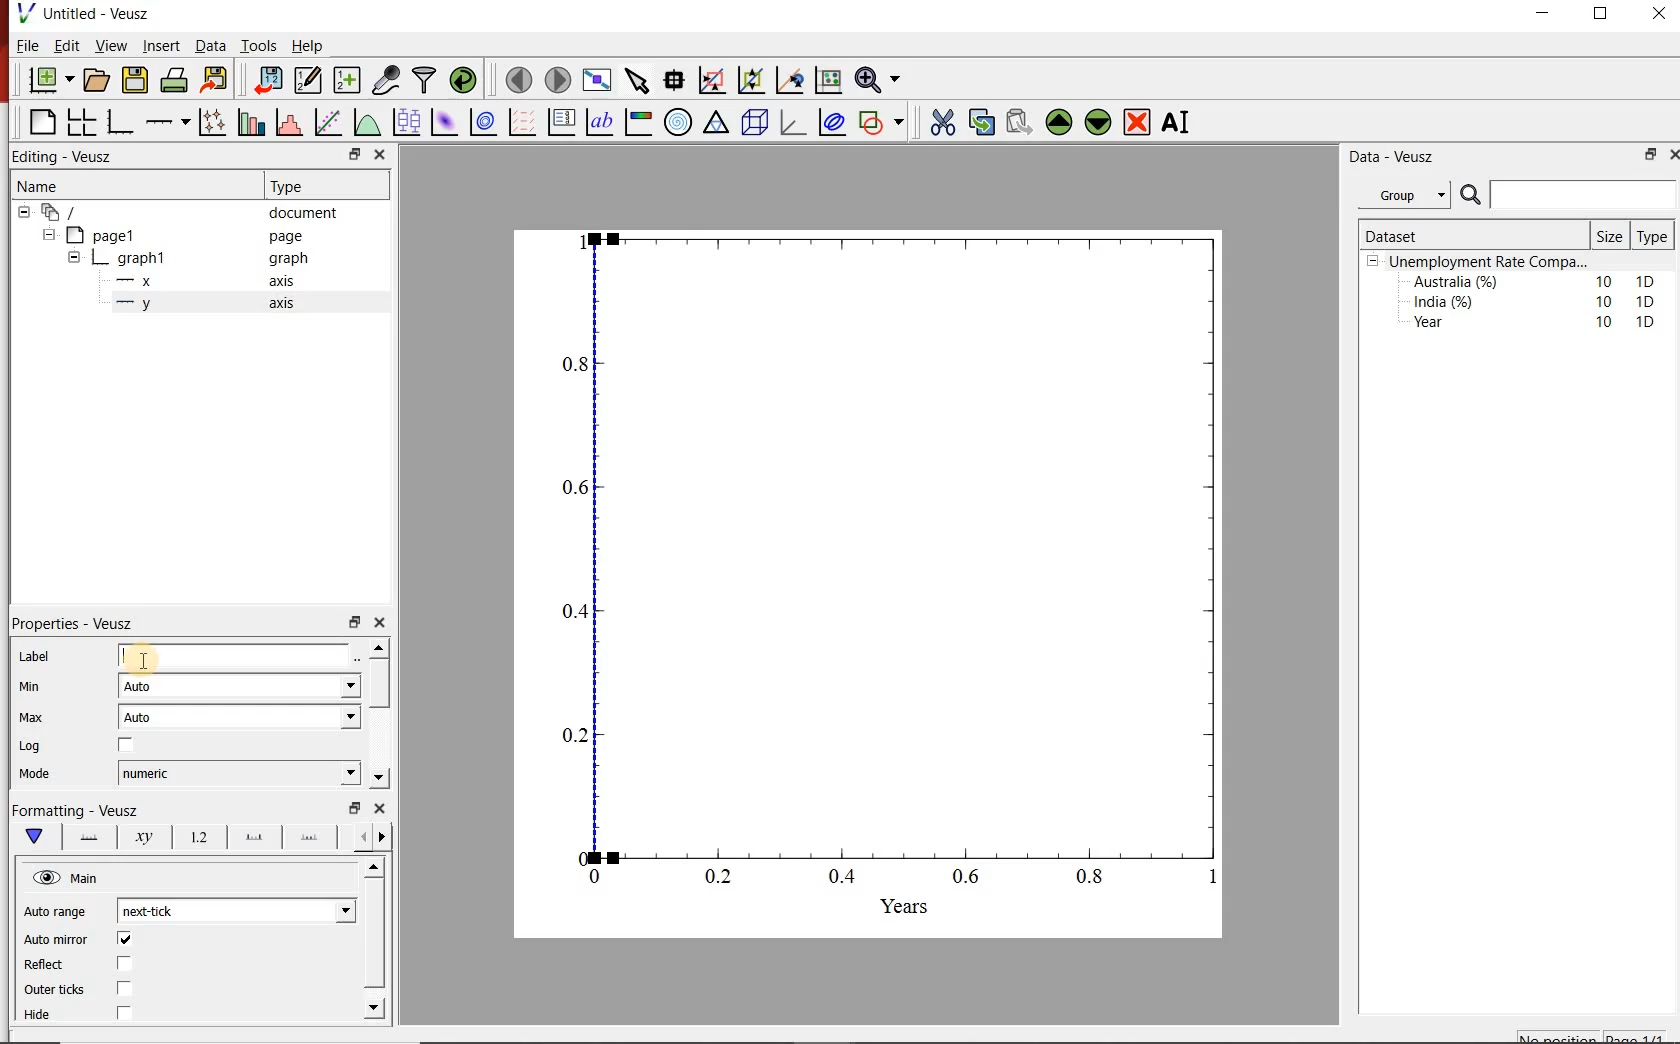 The width and height of the screenshot is (1680, 1044). What do you see at coordinates (66, 155) in the screenshot?
I see `Editing - Veusz` at bounding box center [66, 155].